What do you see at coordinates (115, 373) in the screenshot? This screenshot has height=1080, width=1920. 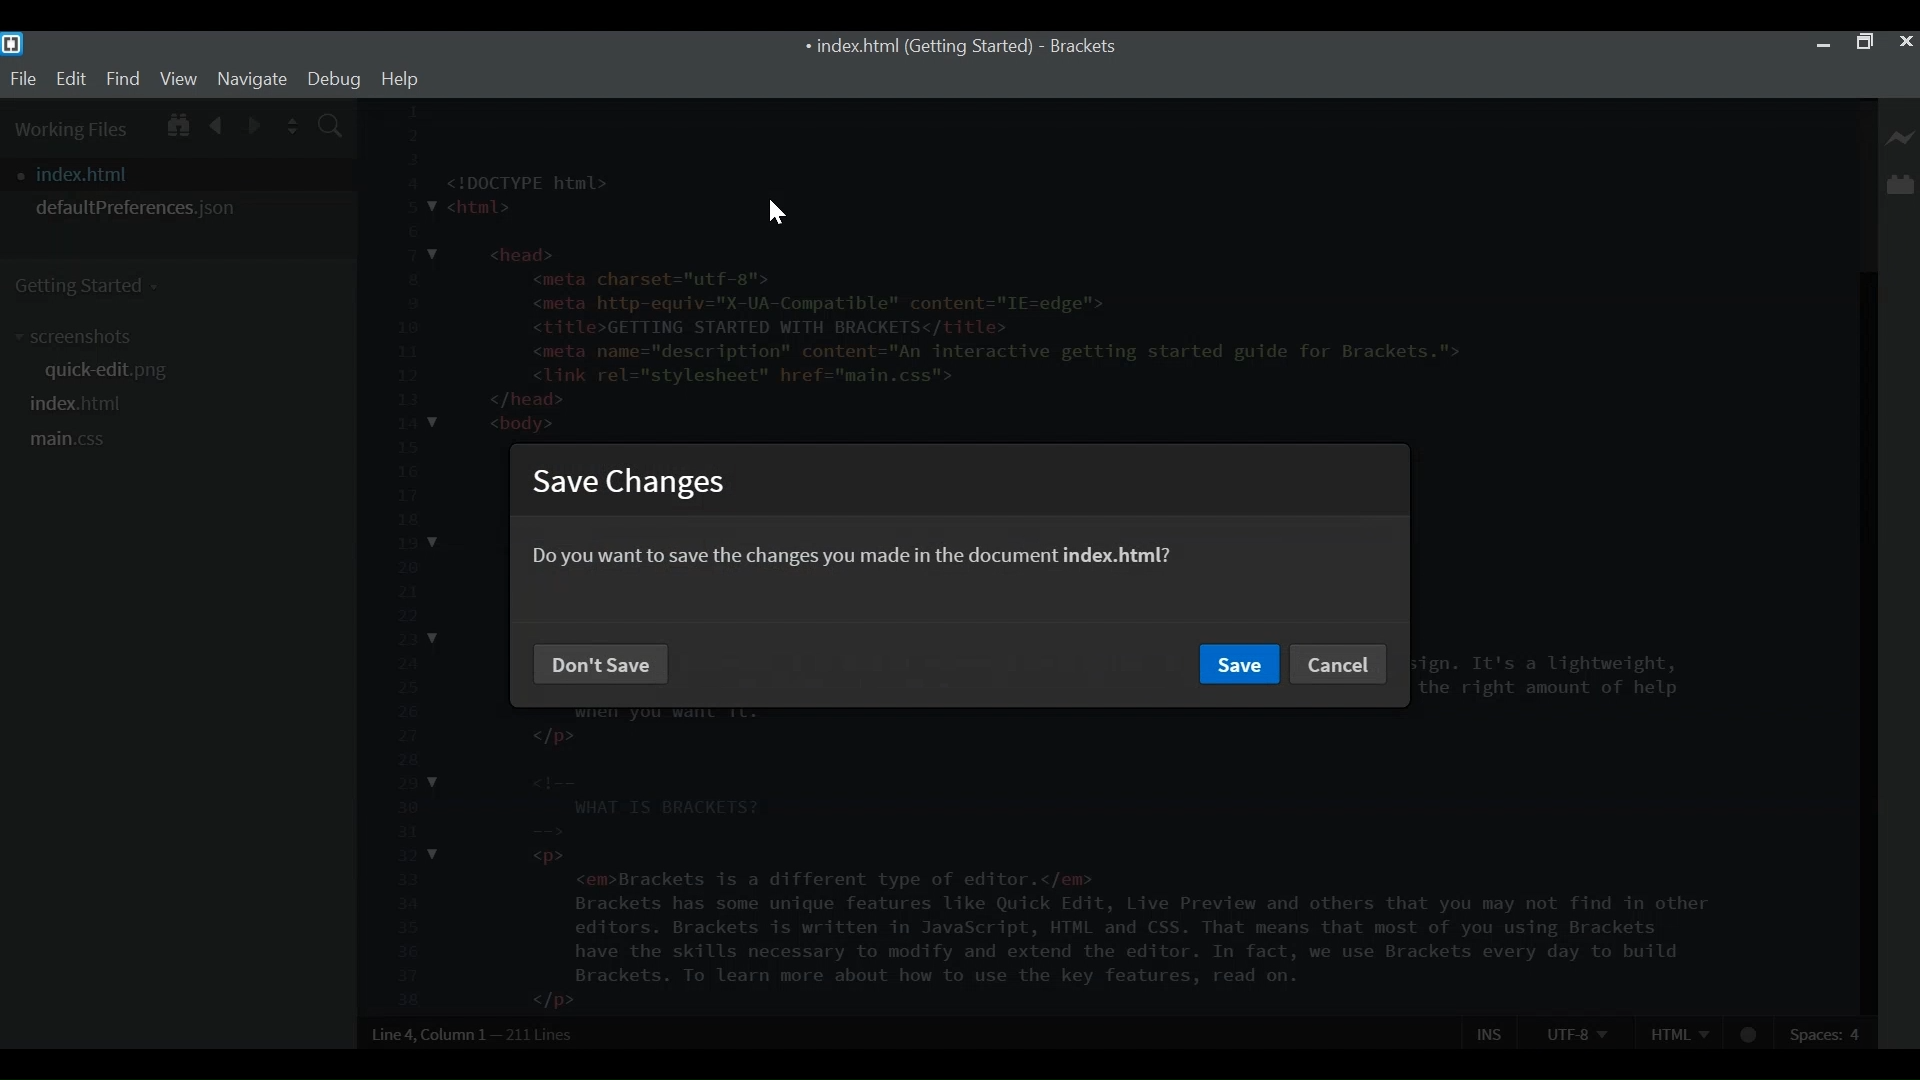 I see `quick-edit.png` at bounding box center [115, 373].